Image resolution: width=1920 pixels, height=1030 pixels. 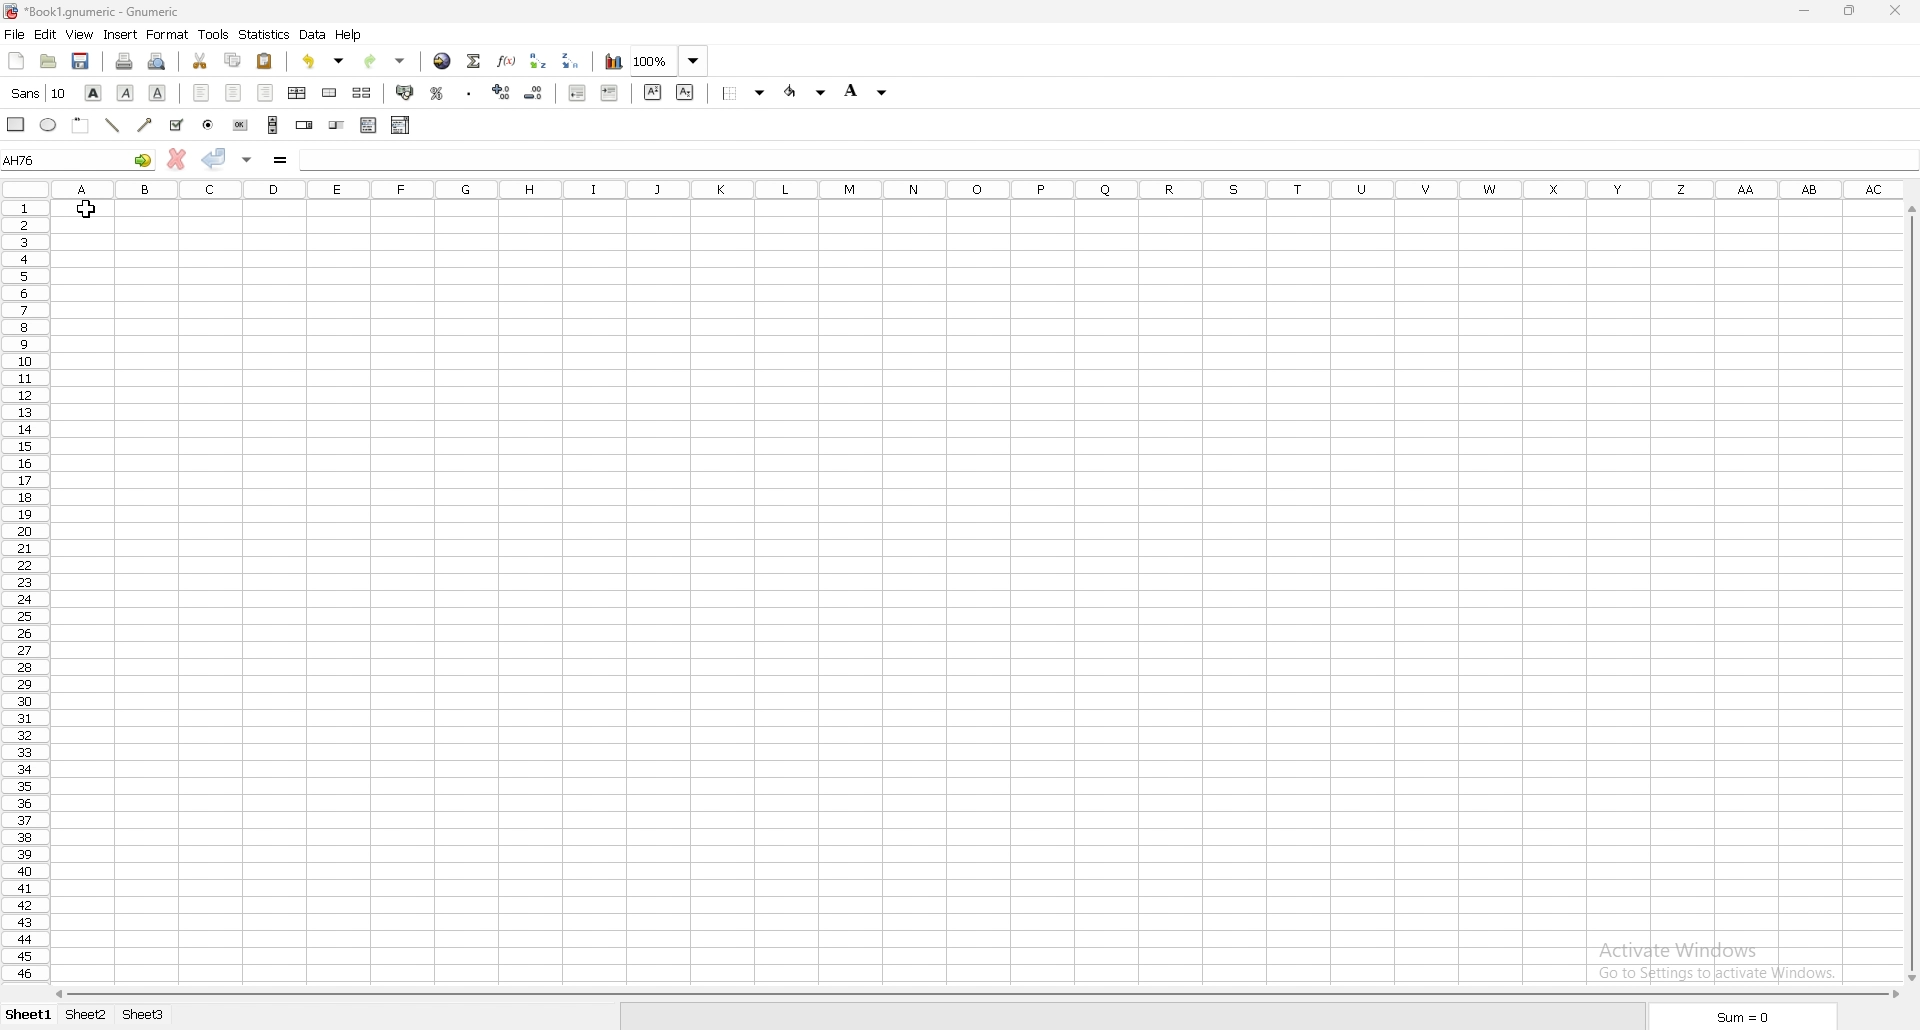 What do you see at coordinates (438, 93) in the screenshot?
I see `percentage` at bounding box center [438, 93].